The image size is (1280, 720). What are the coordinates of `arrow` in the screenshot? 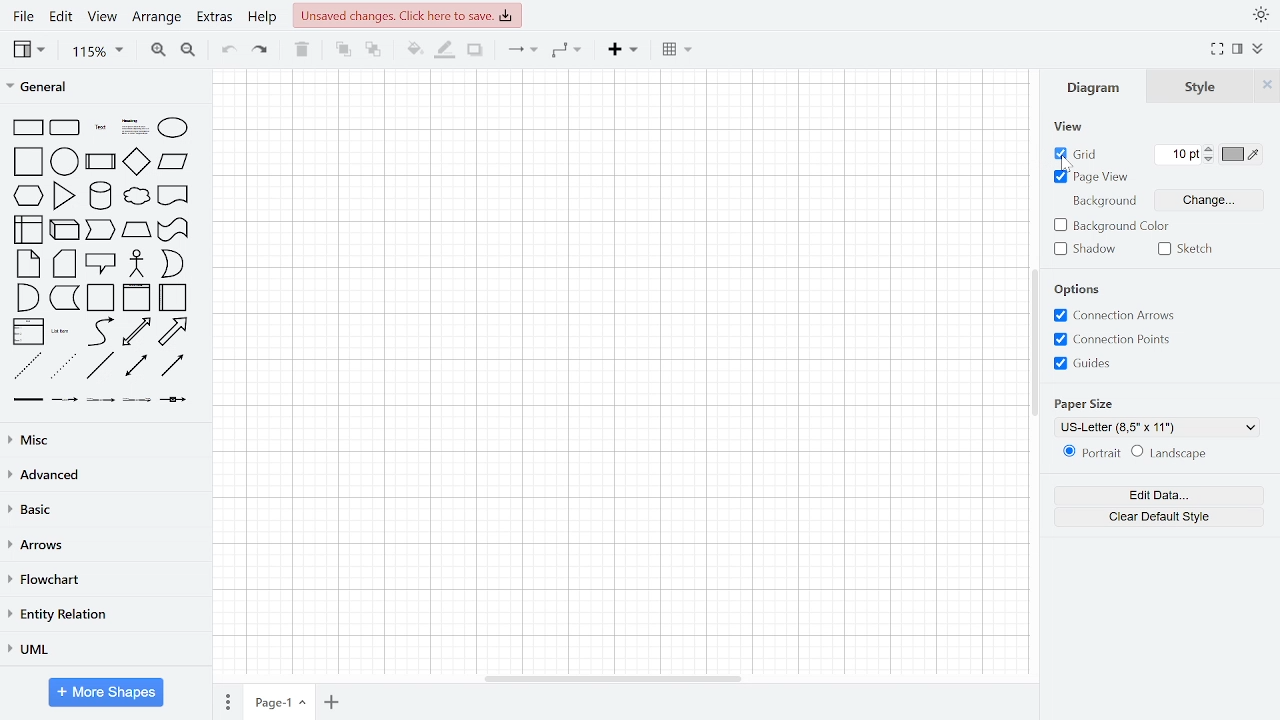 It's located at (173, 332).